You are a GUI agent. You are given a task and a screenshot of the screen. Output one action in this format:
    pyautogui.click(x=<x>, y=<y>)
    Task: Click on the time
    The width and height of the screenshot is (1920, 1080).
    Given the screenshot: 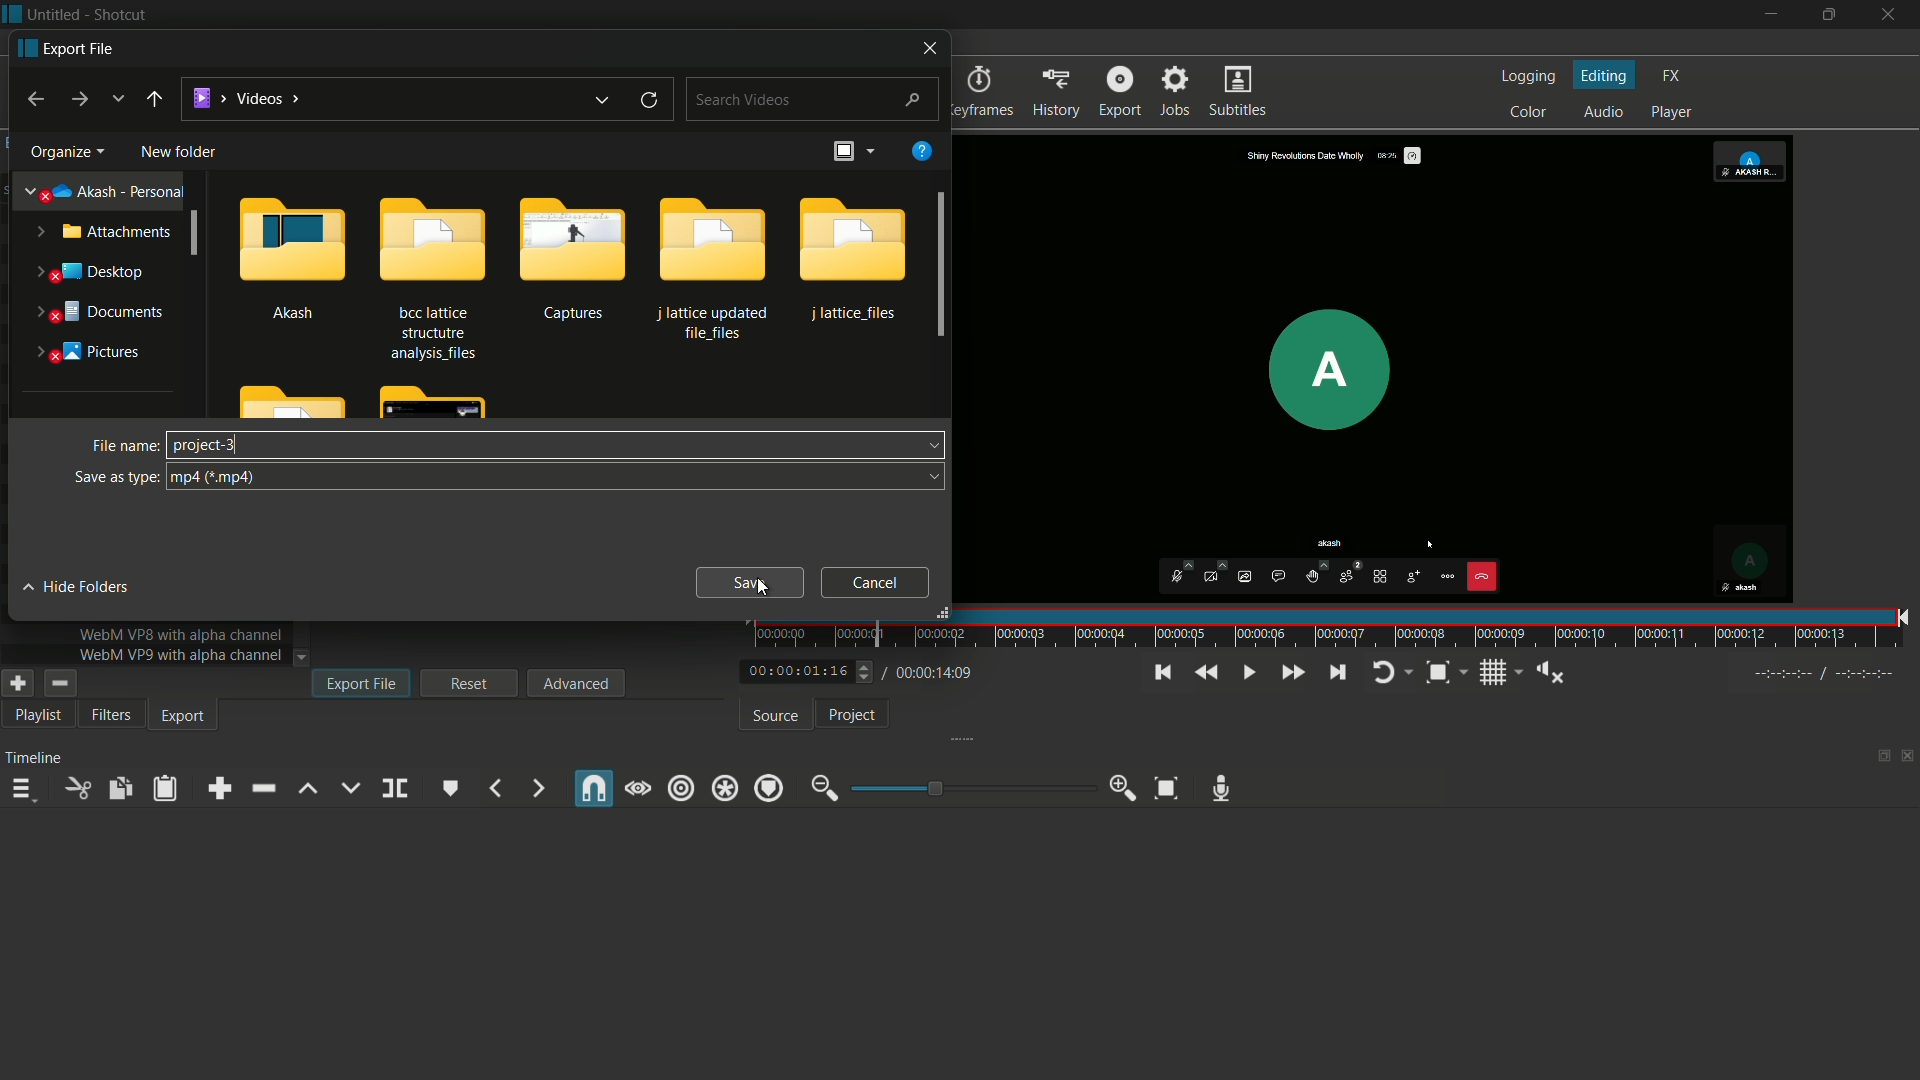 What is the action you would take?
    pyautogui.click(x=1334, y=629)
    